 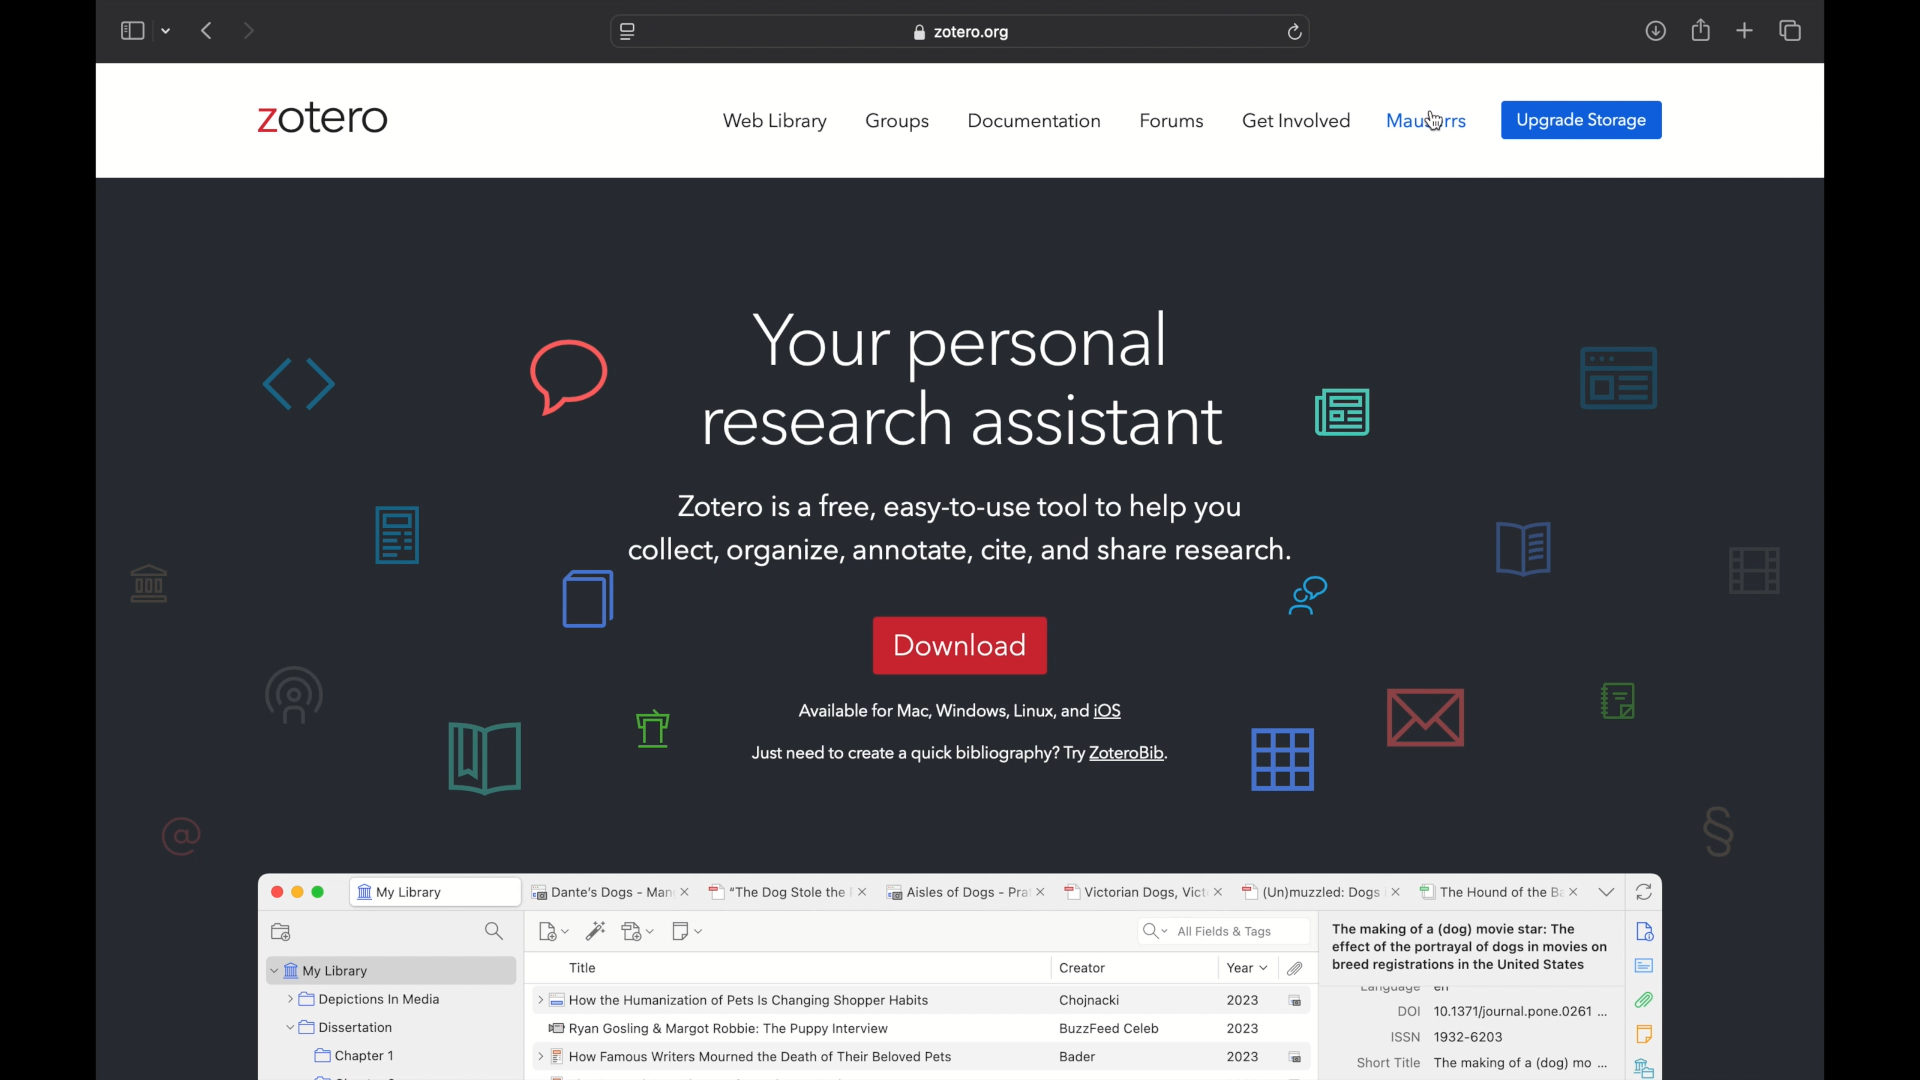 I want to click on website settings, so click(x=628, y=33).